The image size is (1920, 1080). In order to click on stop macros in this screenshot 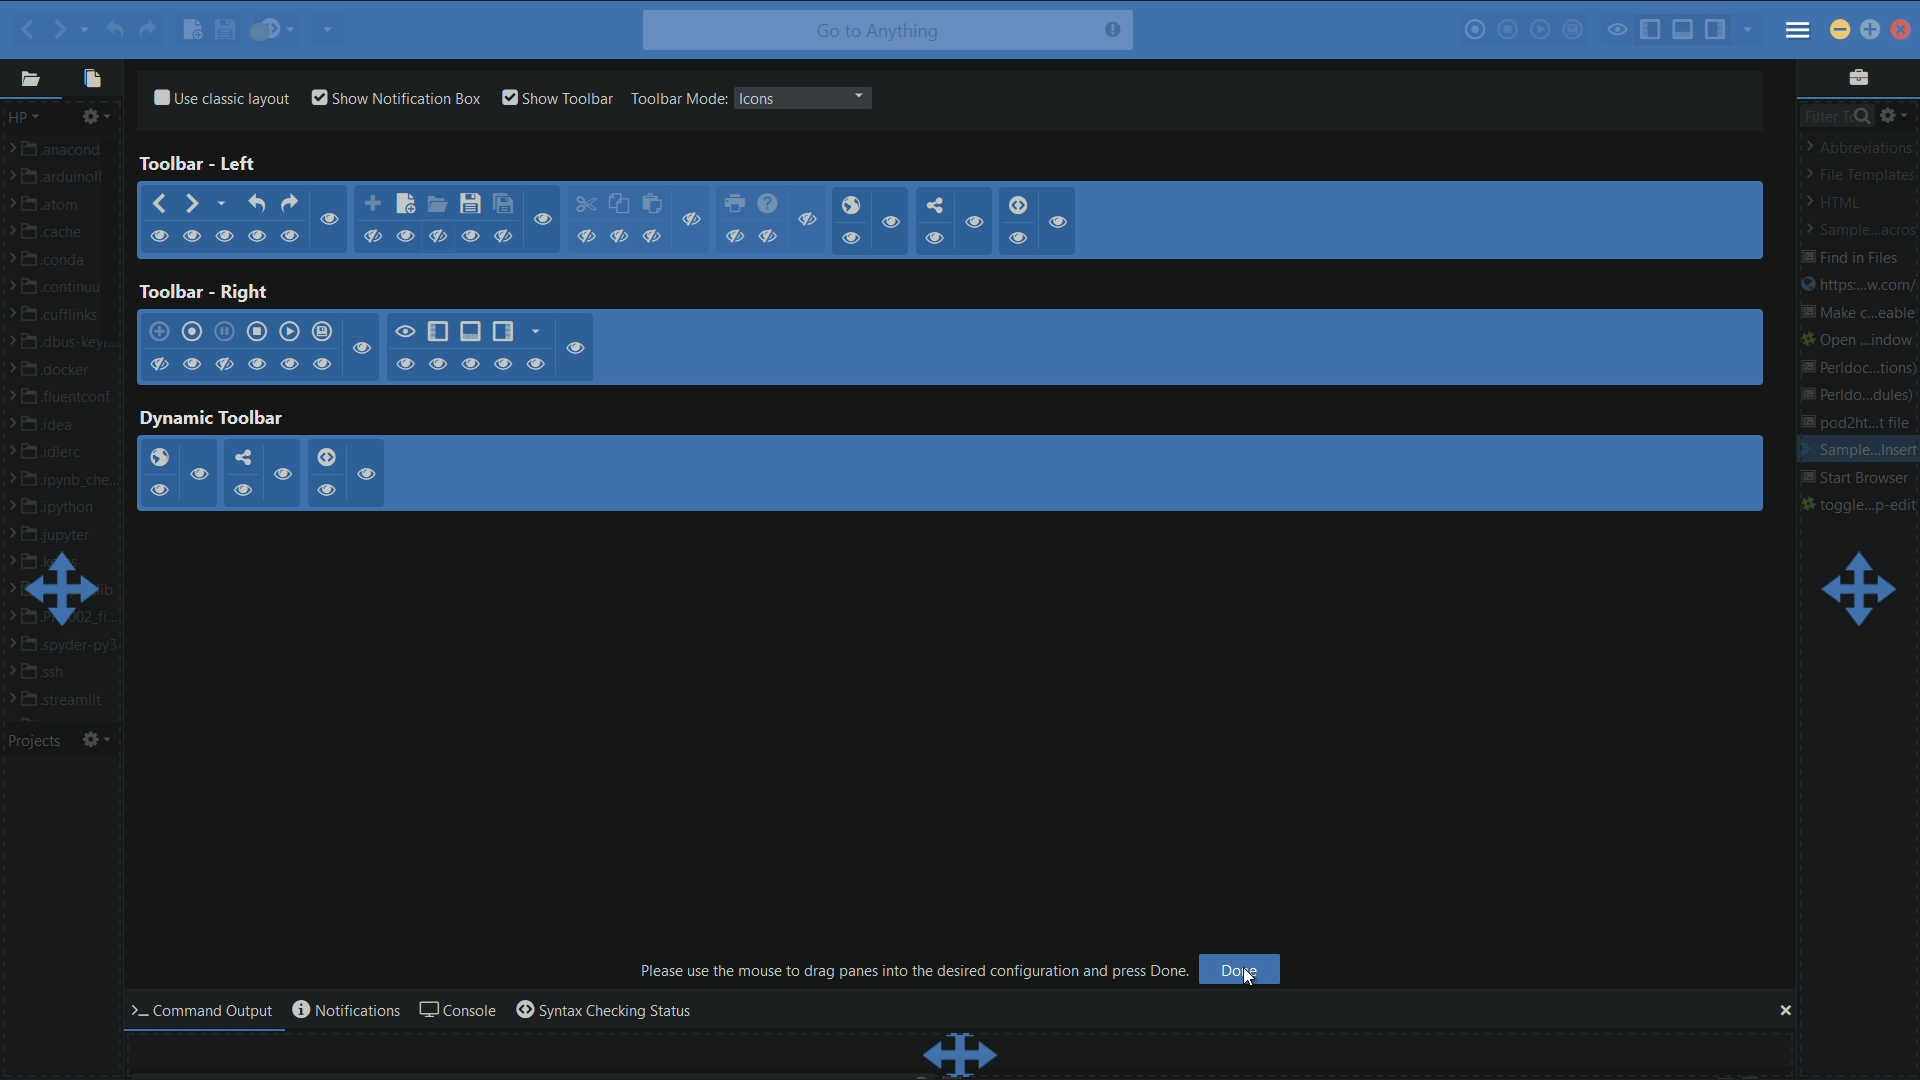, I will do `click(1509, 32)`.